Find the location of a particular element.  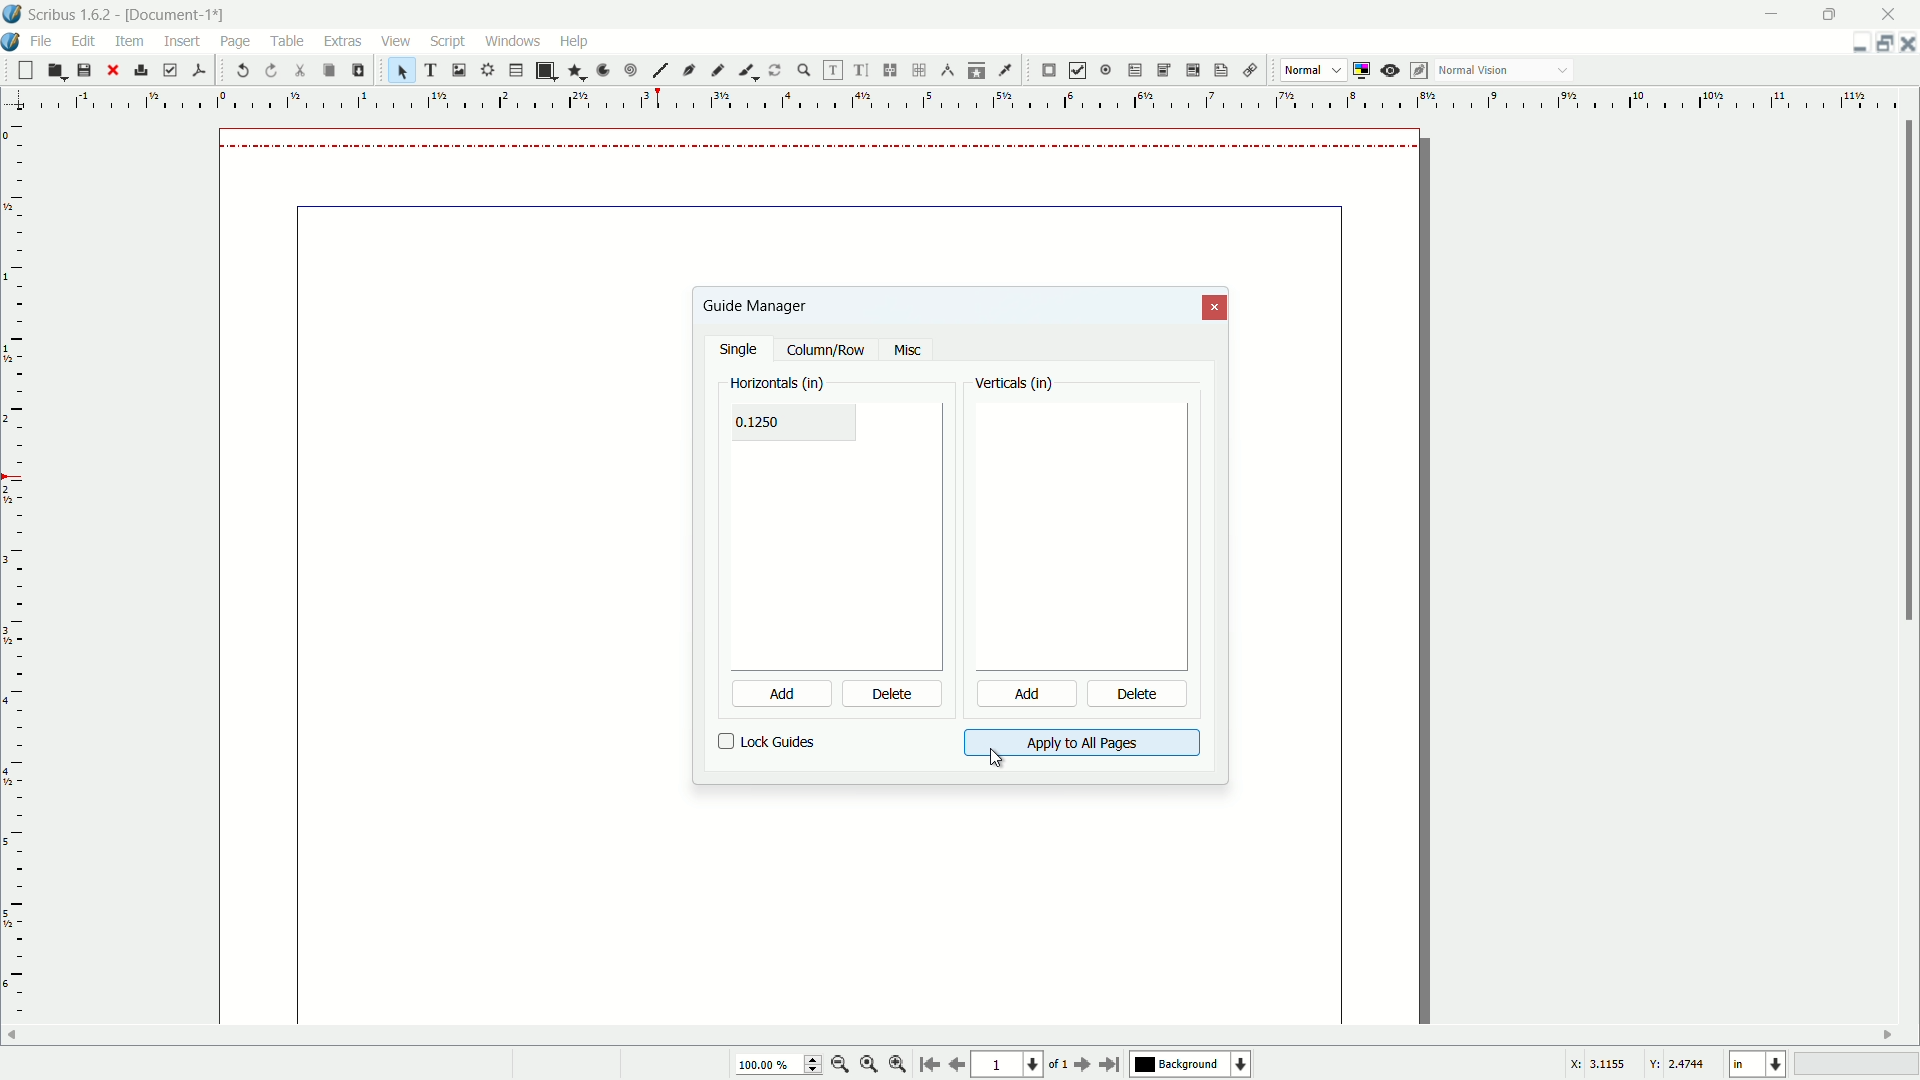

cursor is located at coordinates (235, 56).